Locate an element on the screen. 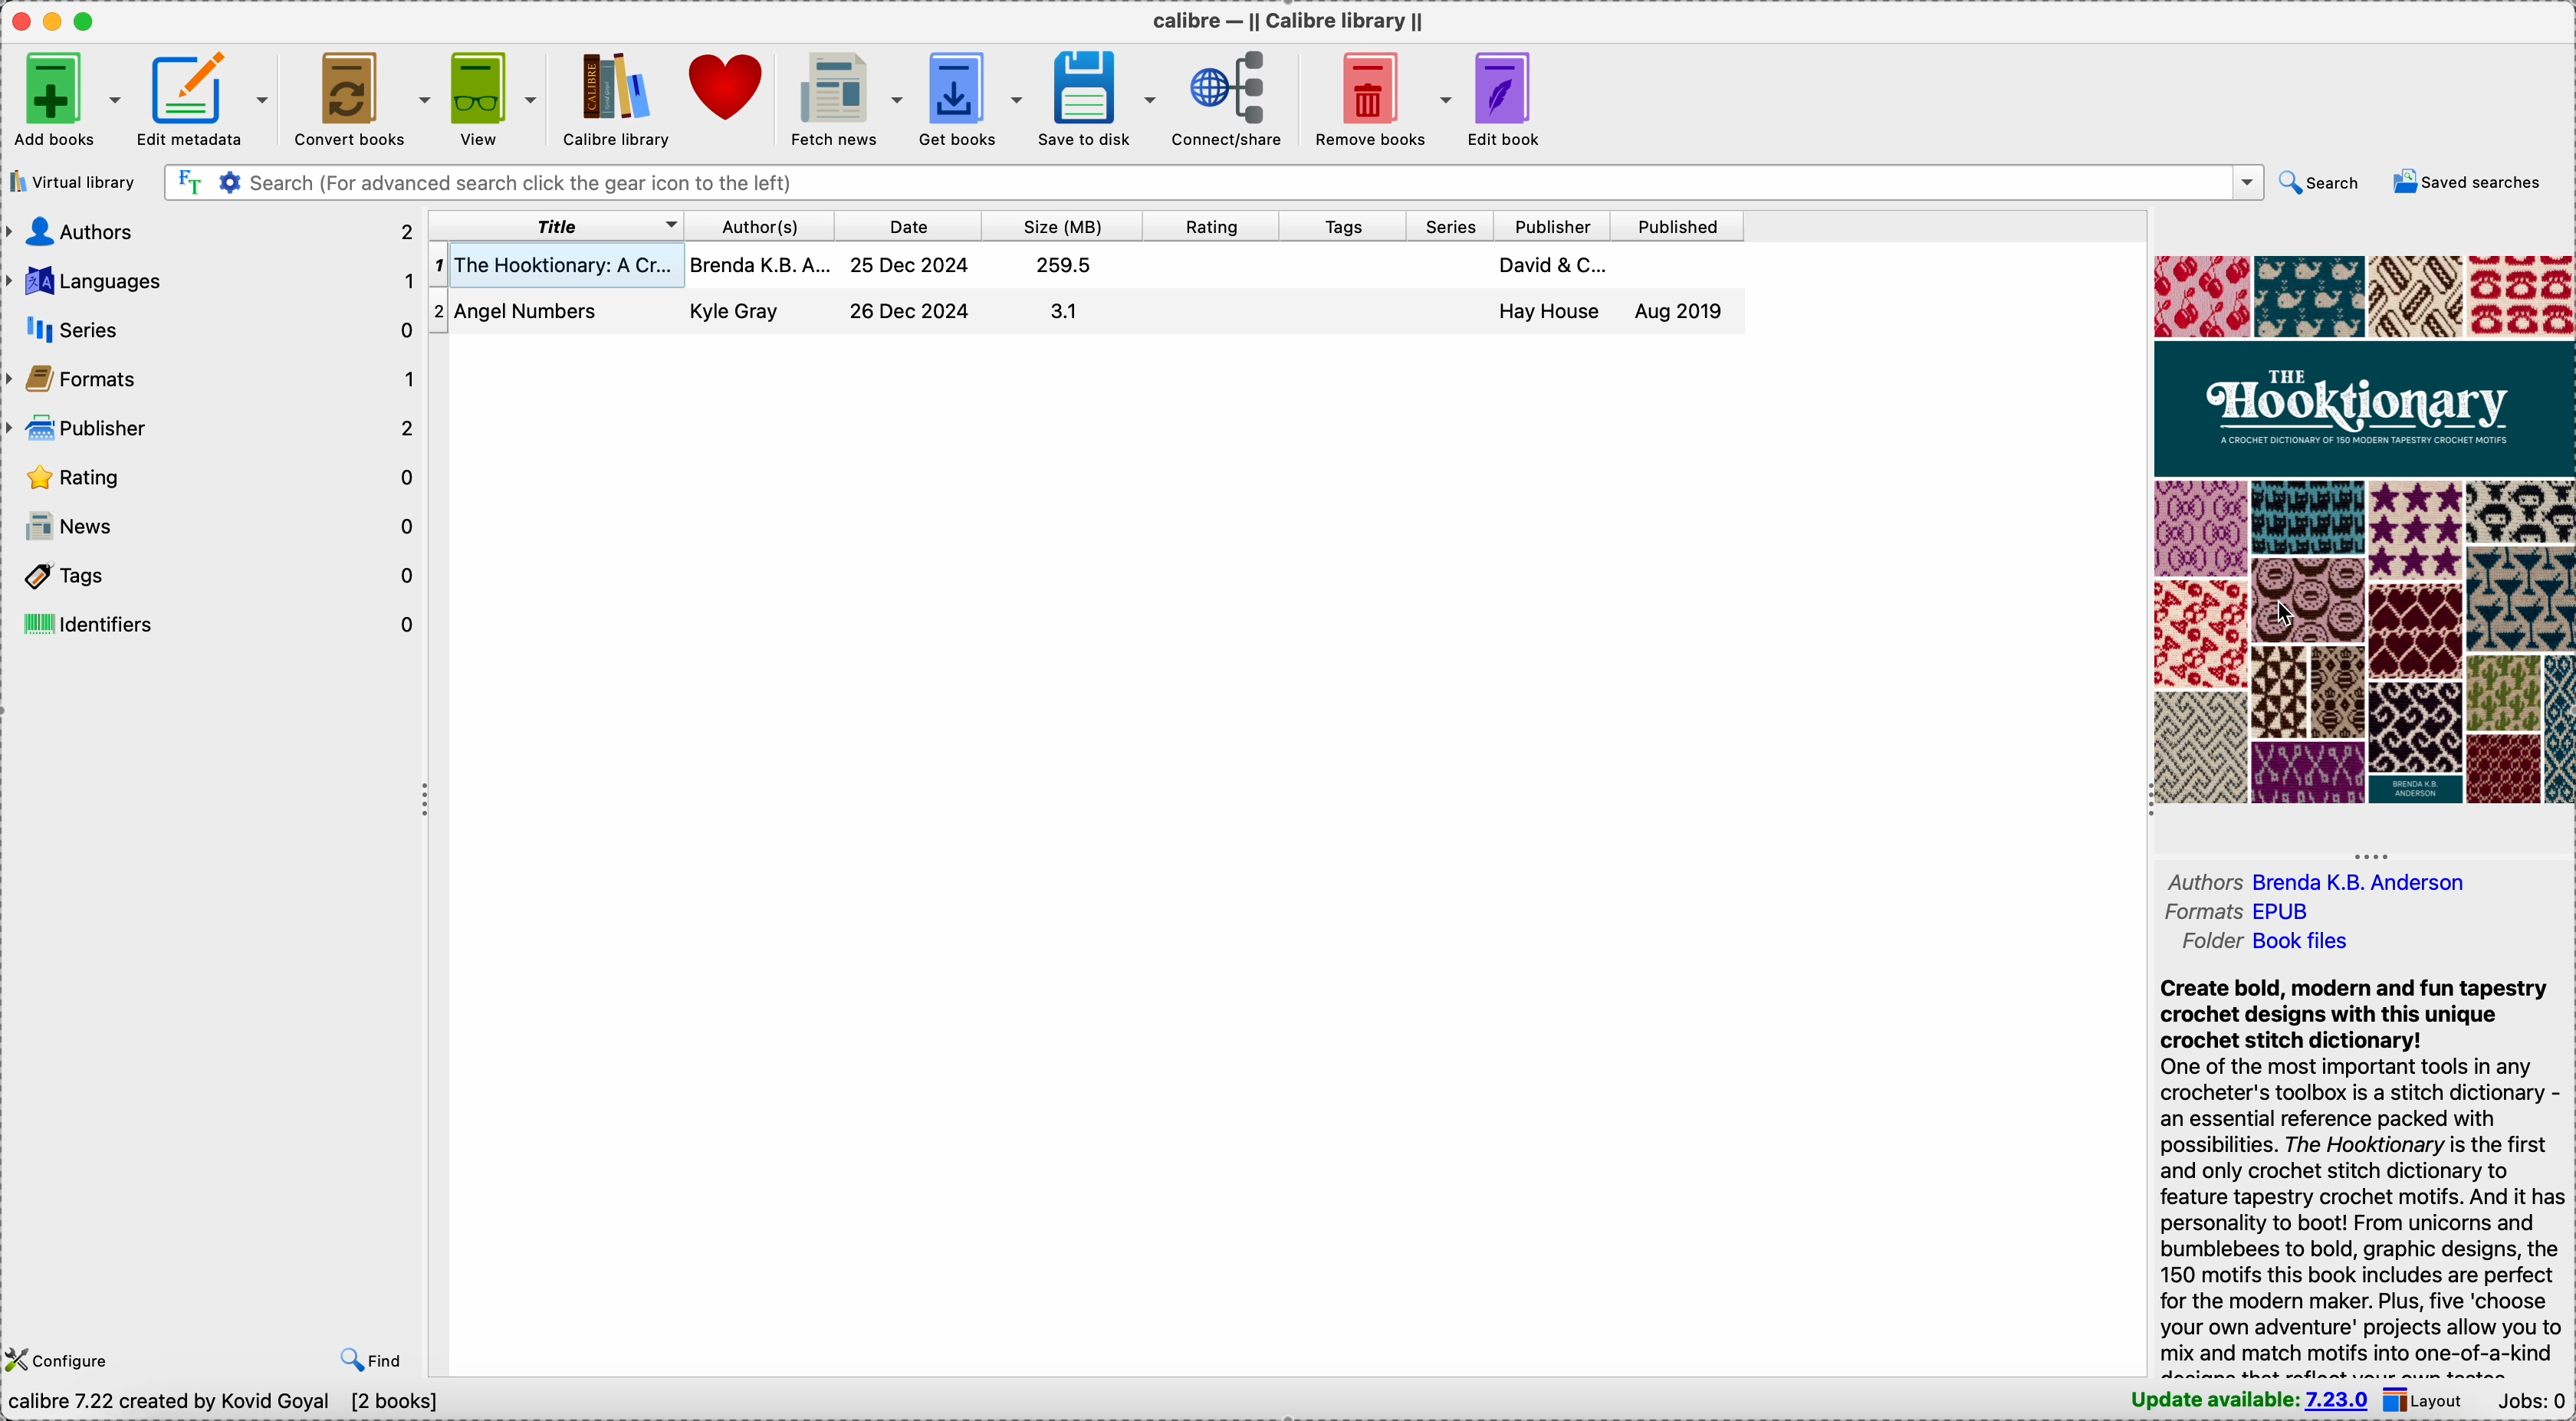 Image resolution: width=2576 pixels, height=1421 pixels. close Calibre is located at coordinates (18, 21).